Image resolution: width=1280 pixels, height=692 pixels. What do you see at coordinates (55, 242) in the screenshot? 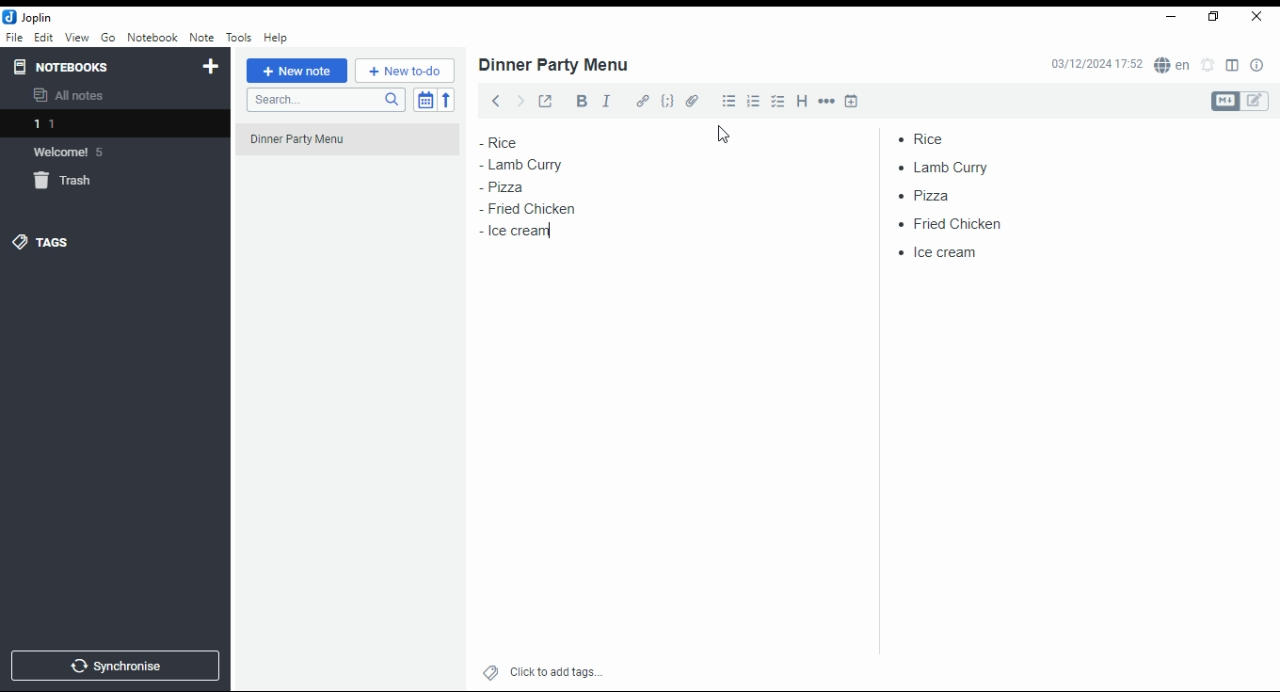
I see `tags` at bounding box center [55, 242].